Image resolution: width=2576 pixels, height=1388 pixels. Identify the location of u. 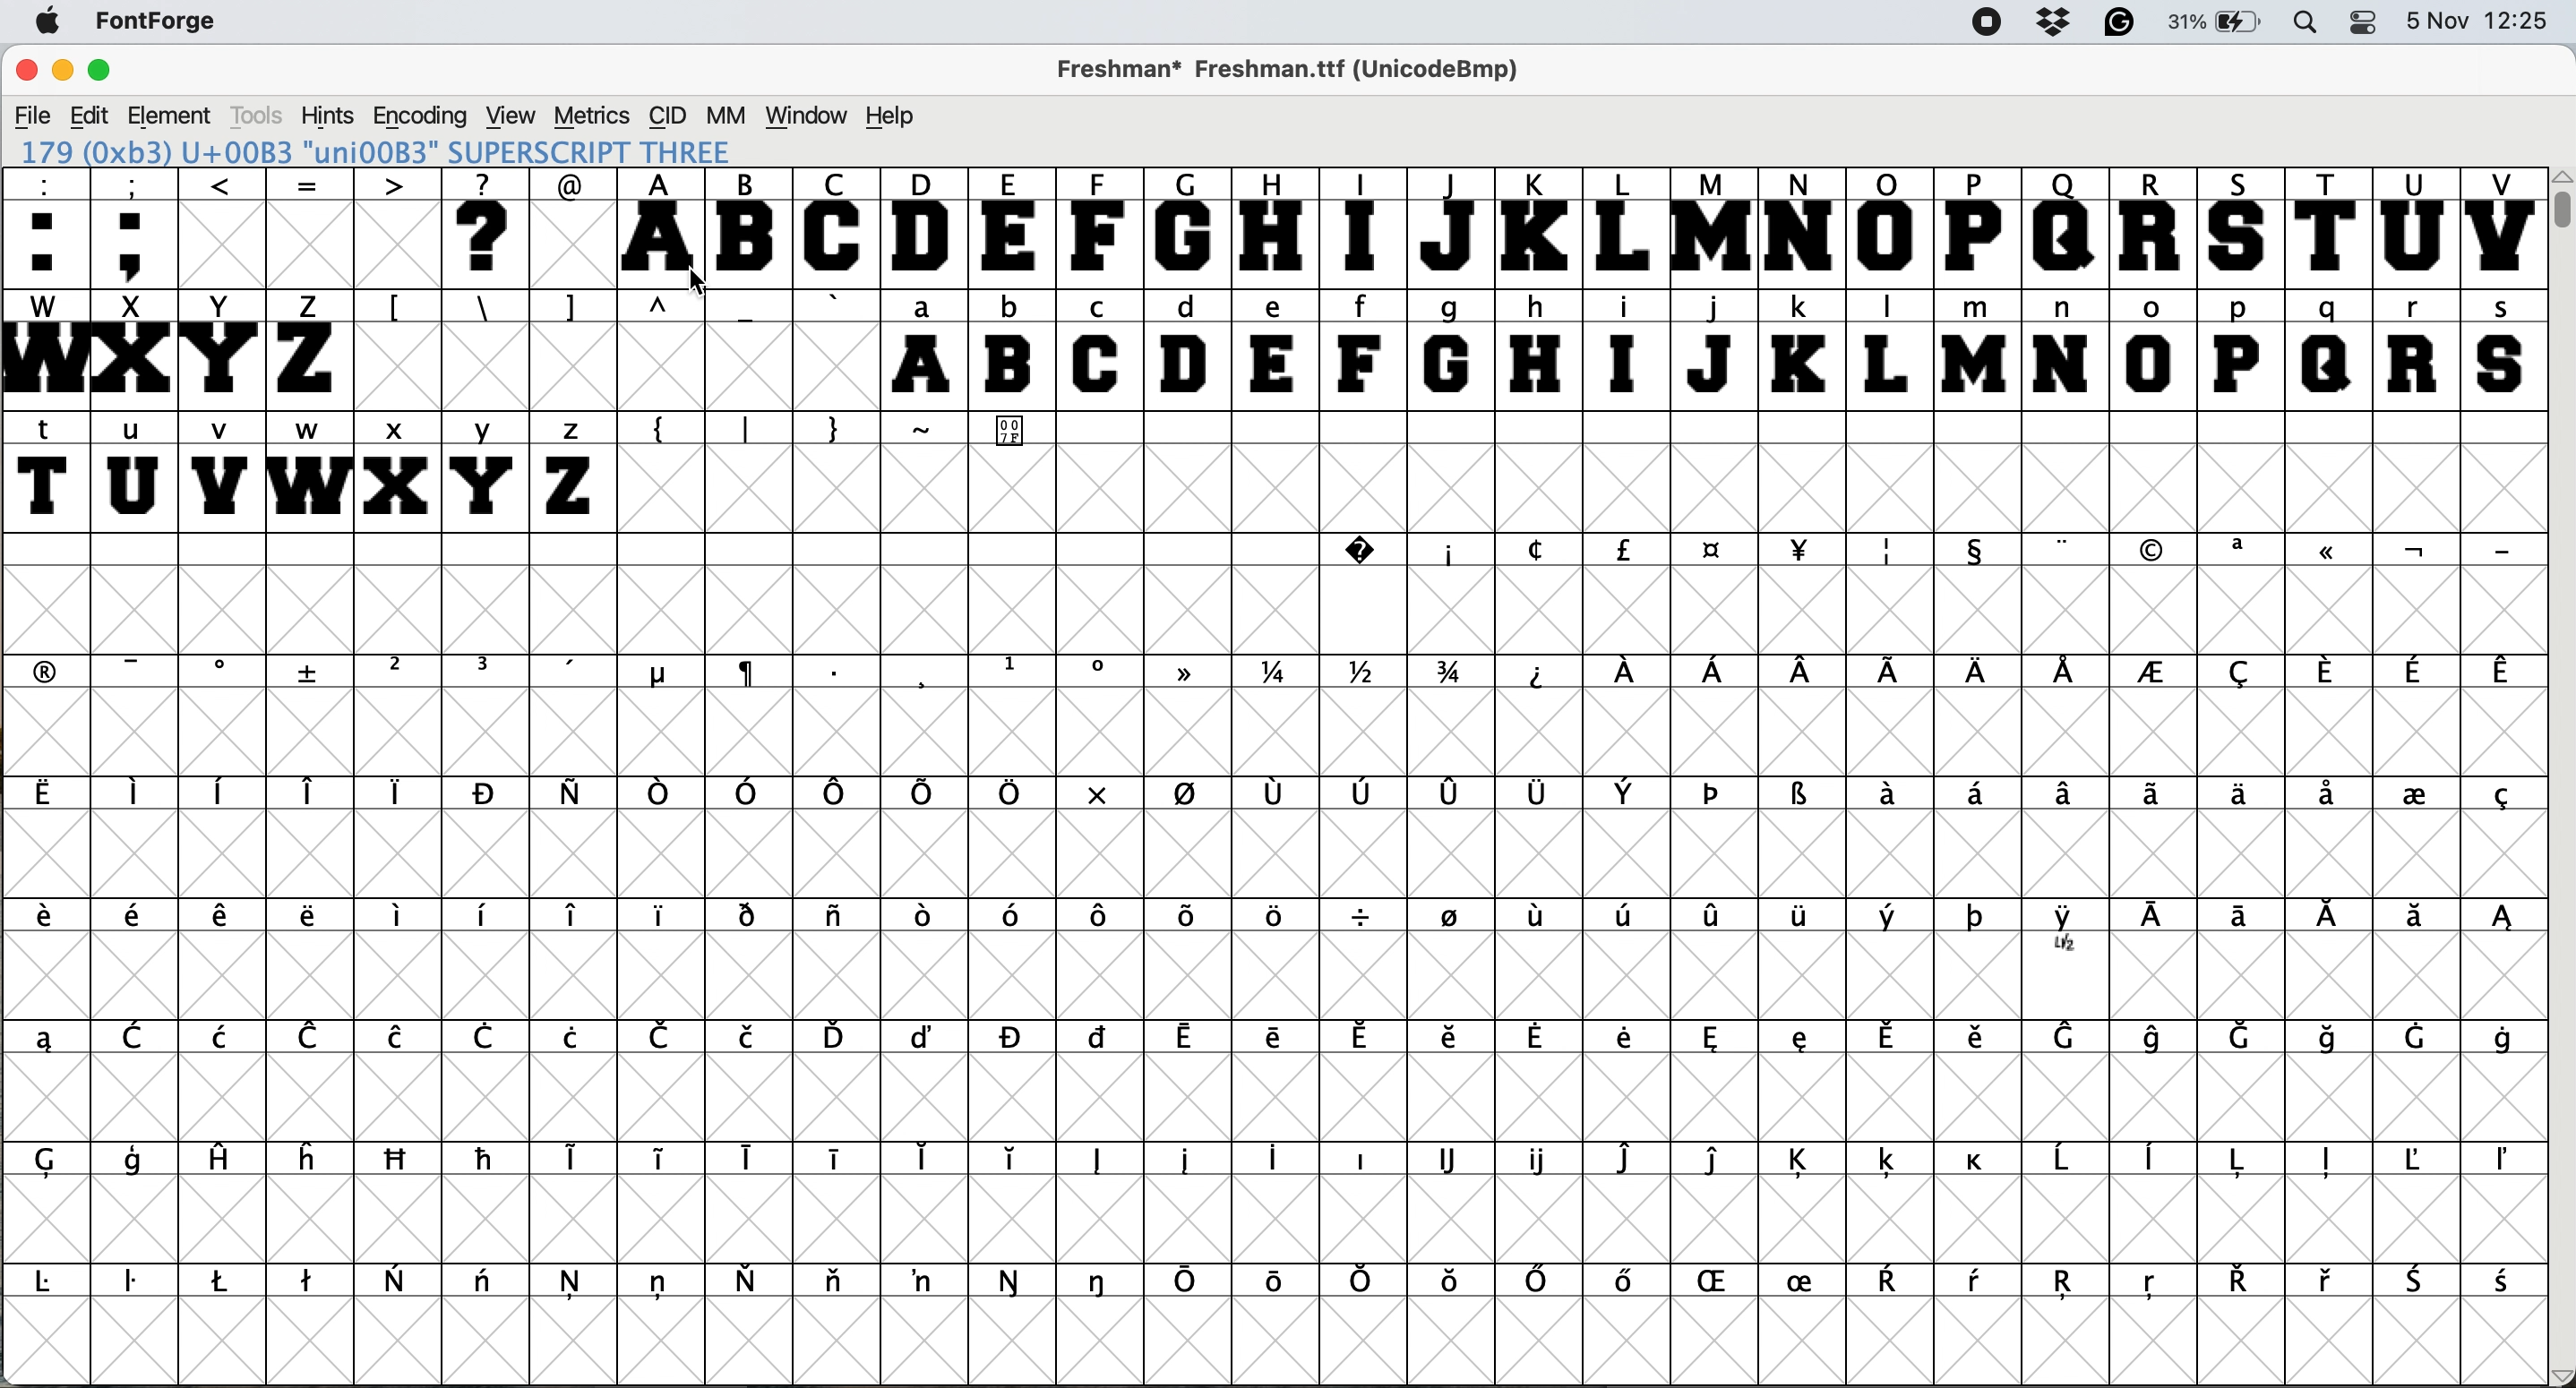
(133, 474).